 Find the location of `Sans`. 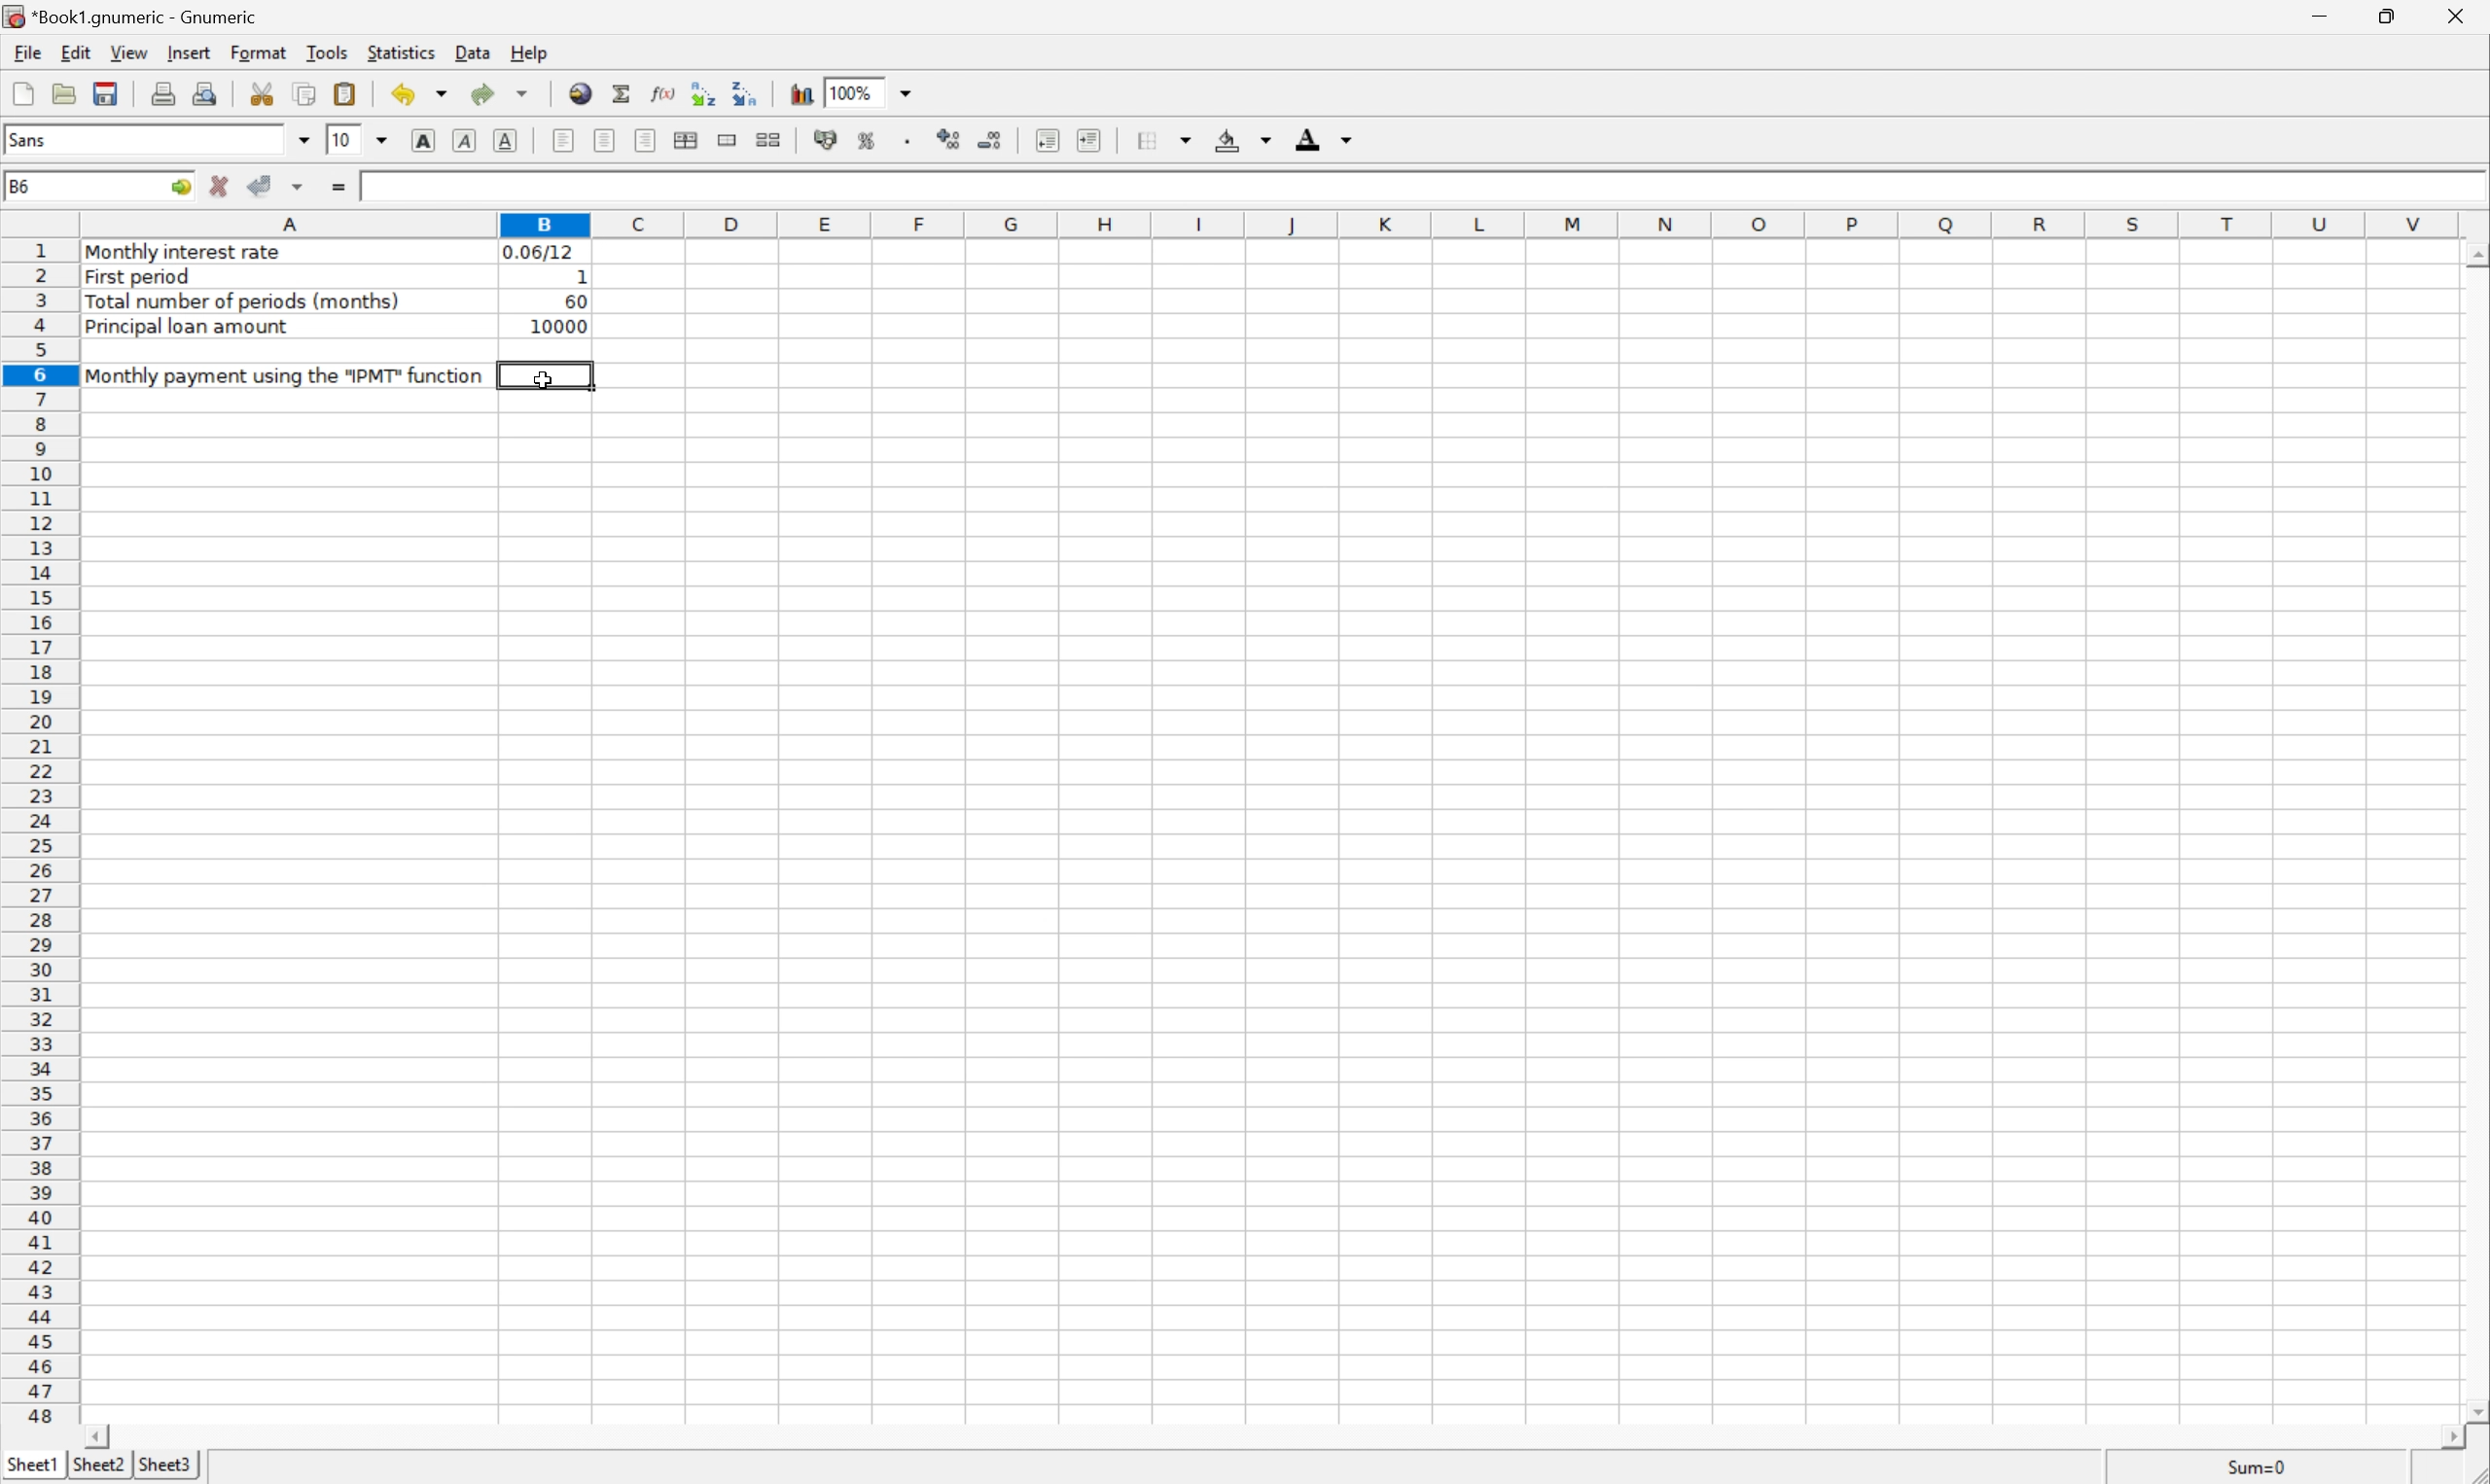

Sans is located at coordinates (28, 139).